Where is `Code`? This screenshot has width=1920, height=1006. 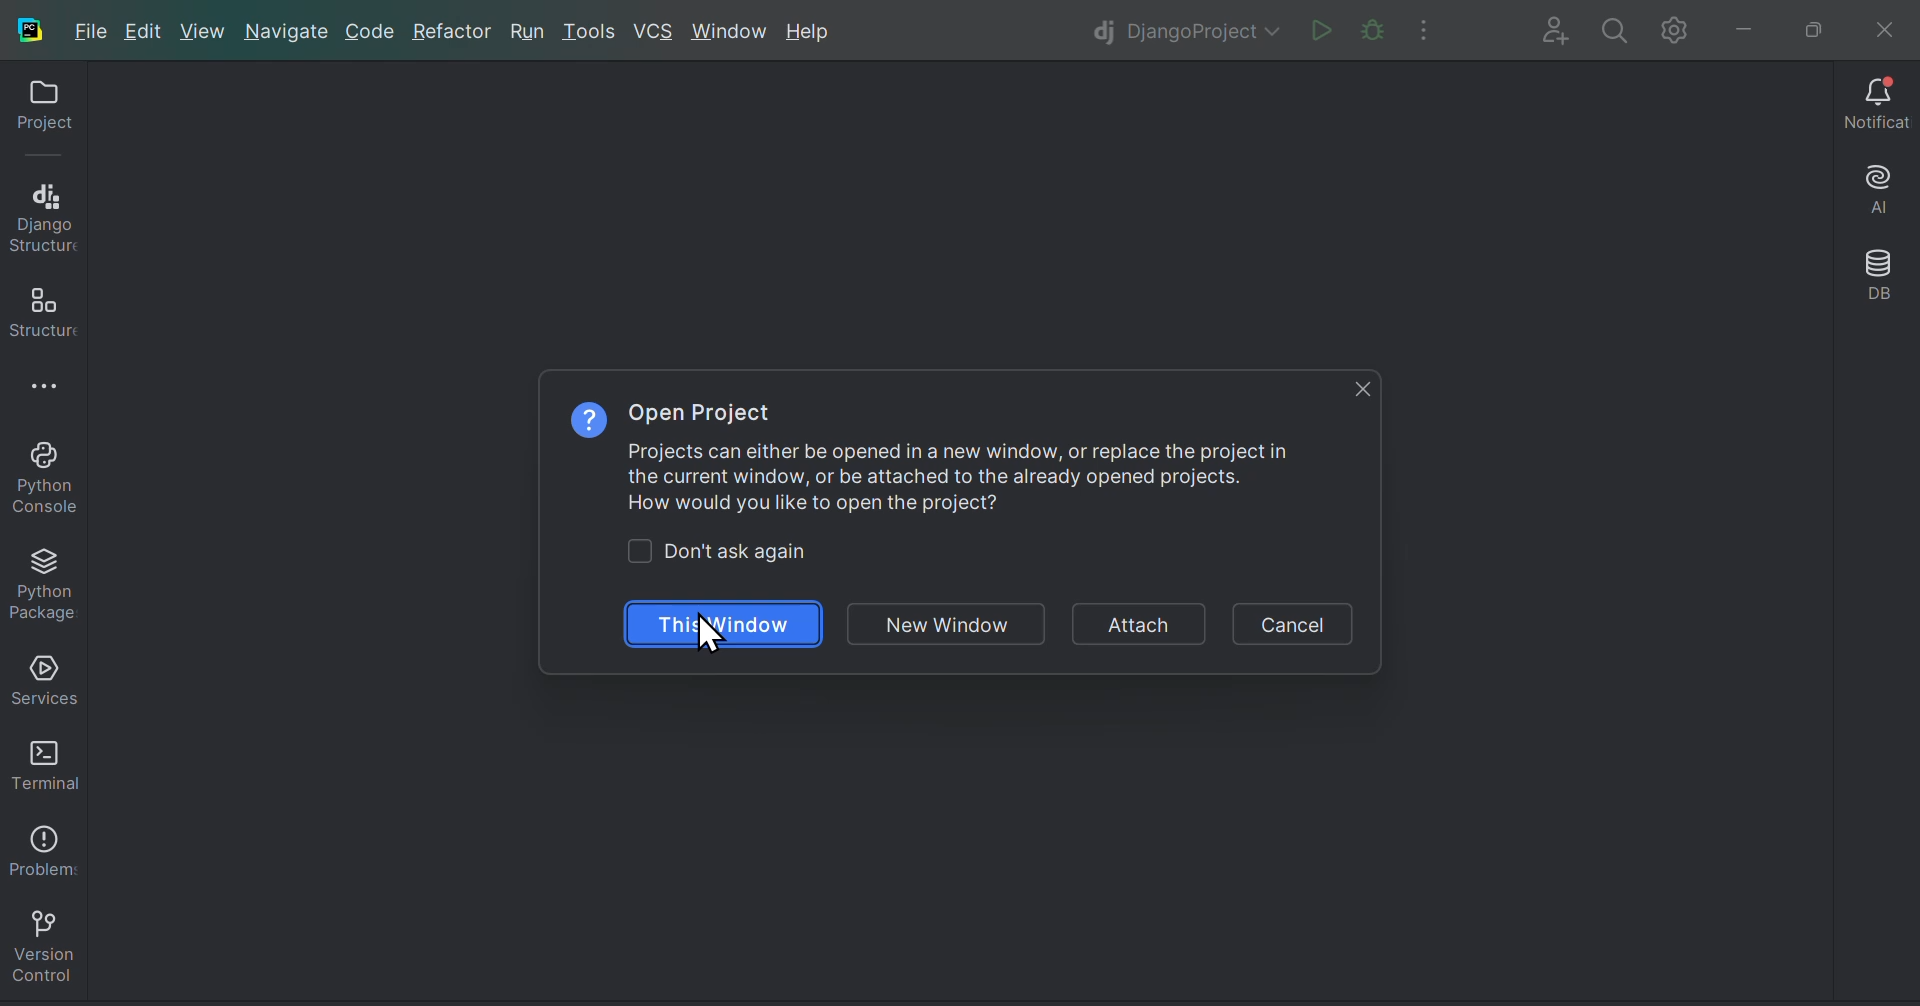 Code is located at coordinates (371, 32).